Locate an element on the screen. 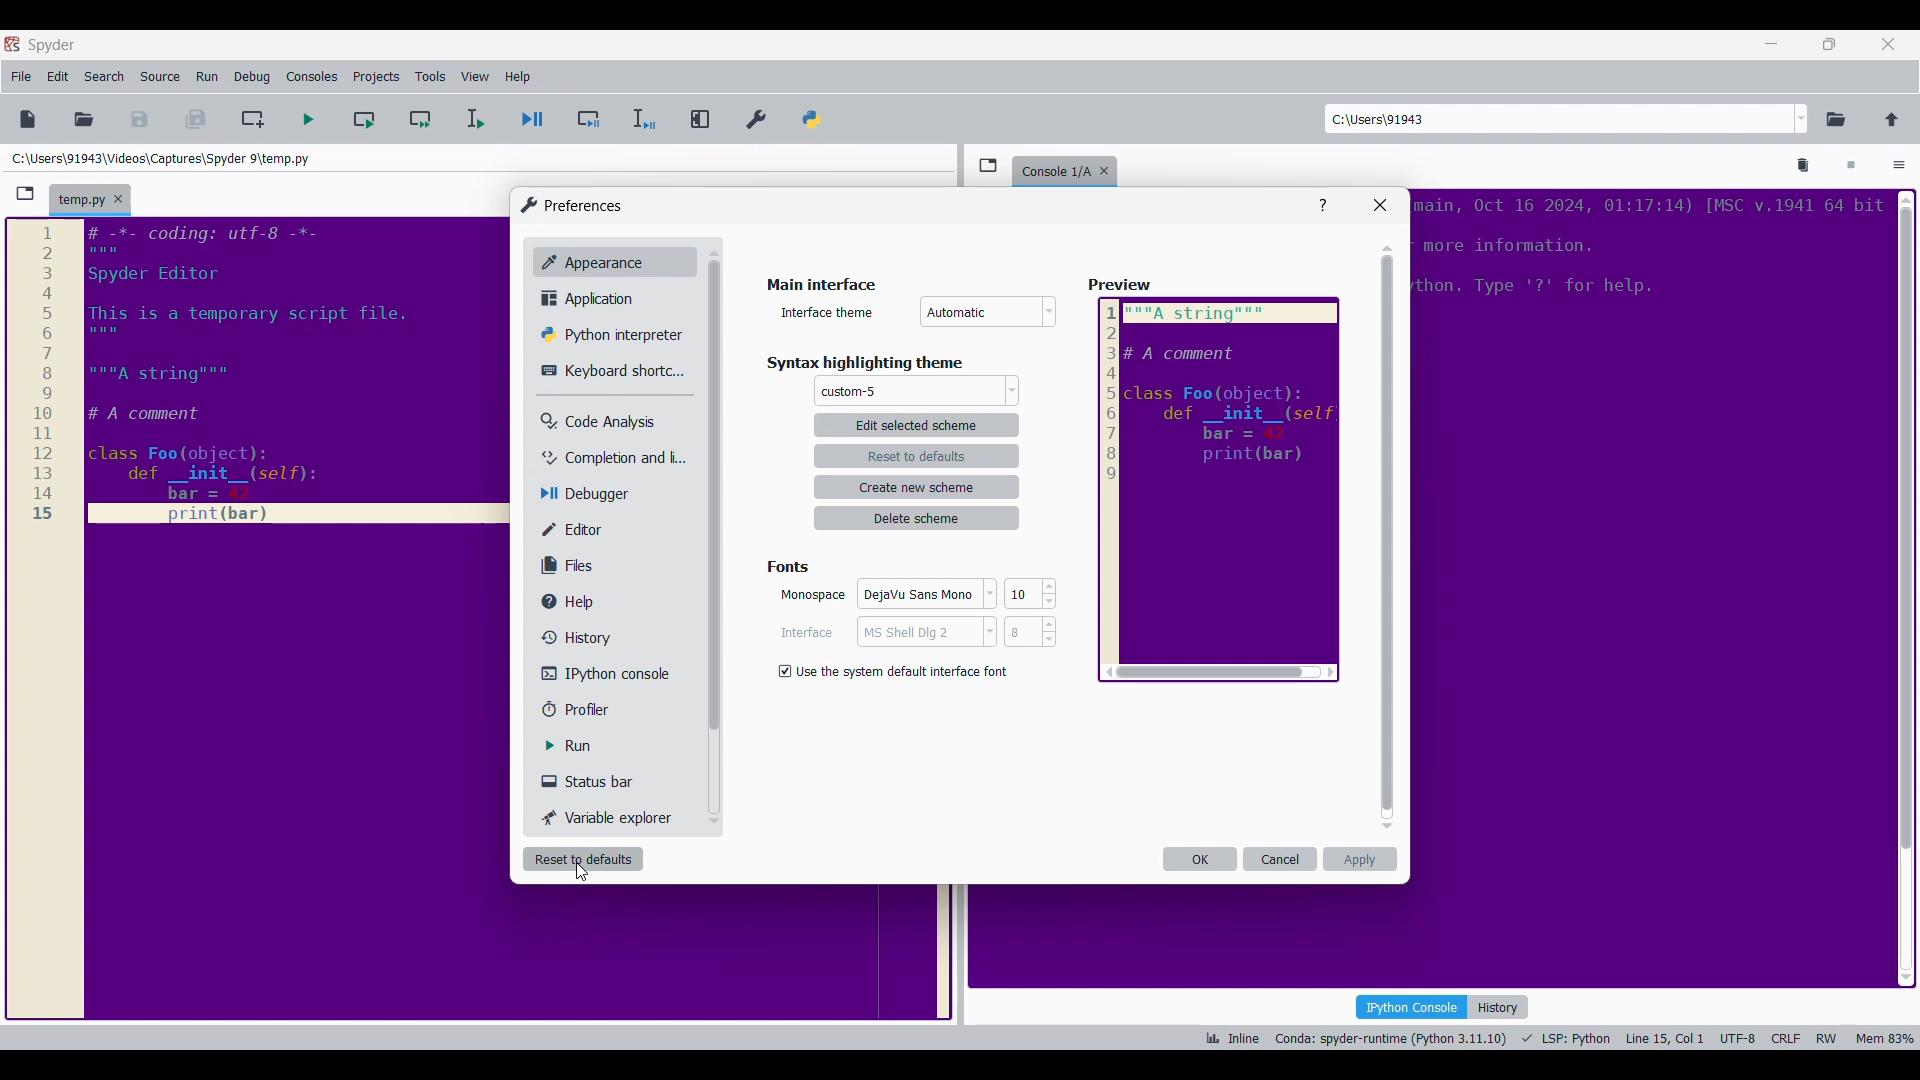 Image resolution: width=1920 pixels, height=1080 pixels. View menu is located at coordinates (476, 76).